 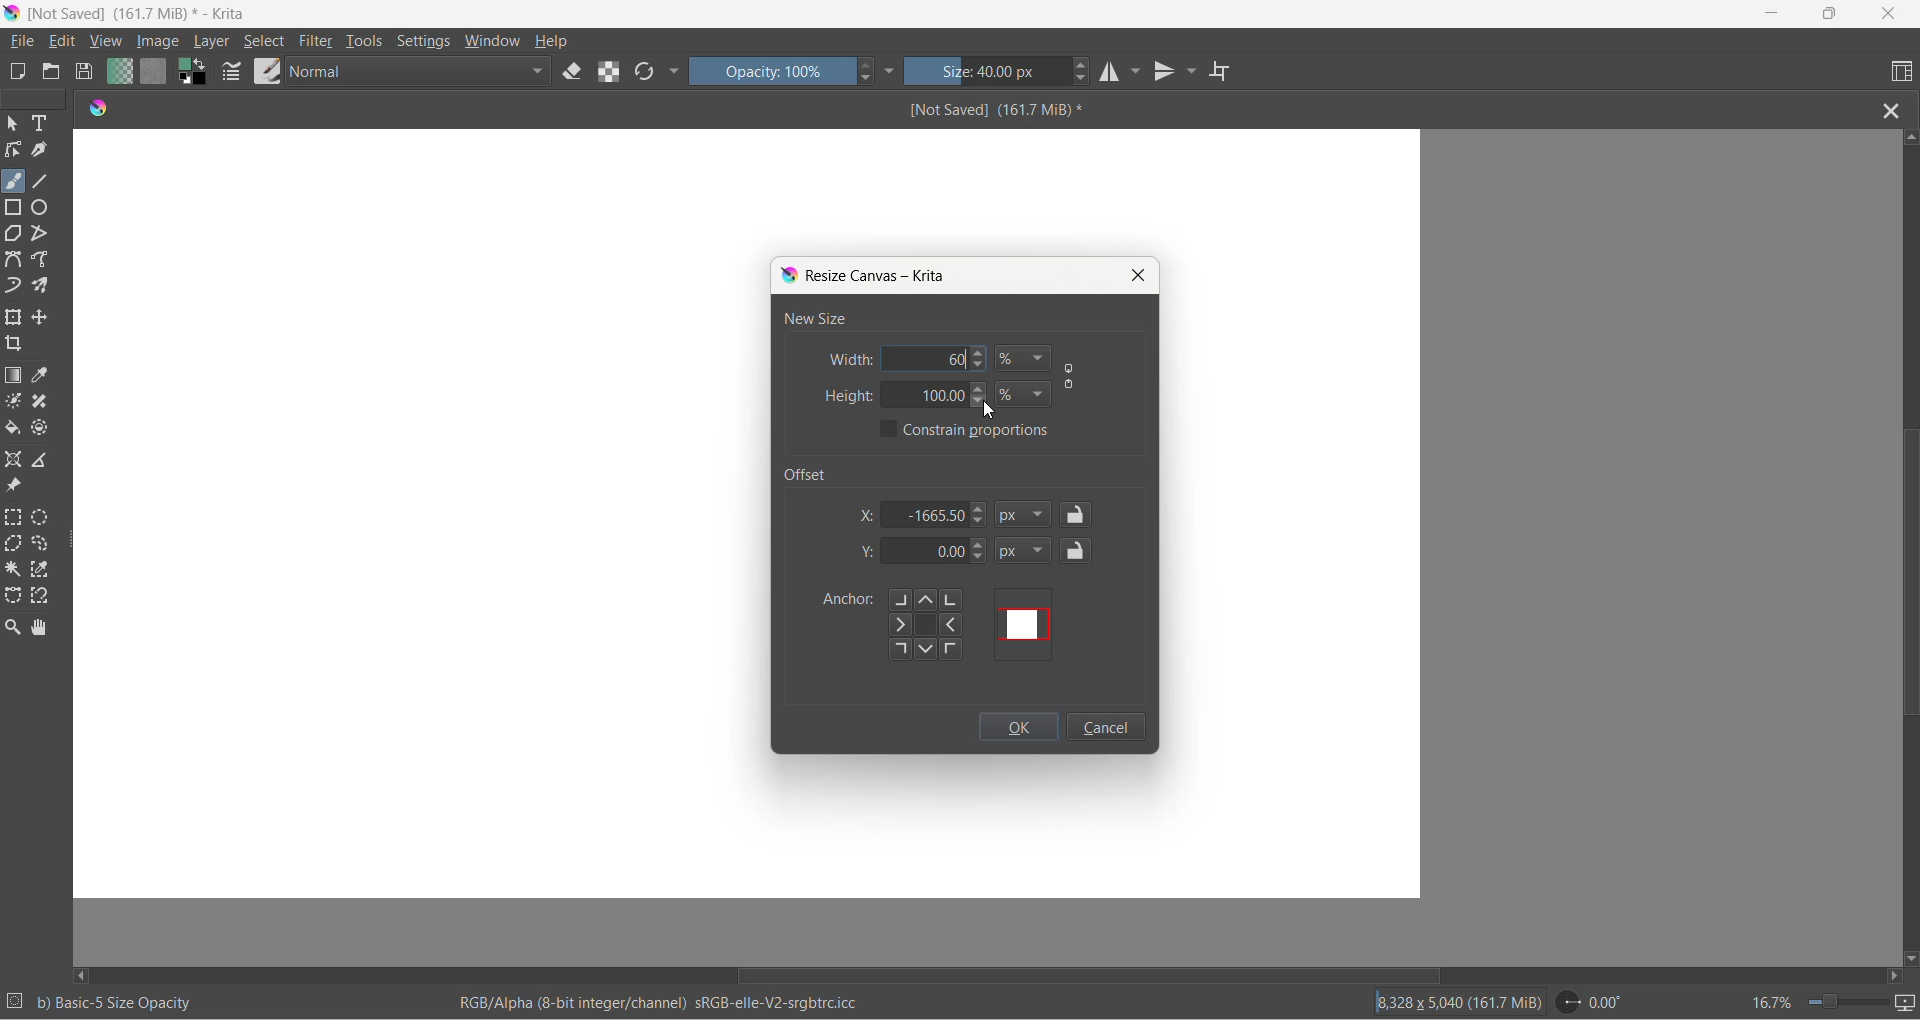 What do you see at coordinates (133, 15) in the screenshot?
I see `File name and size` at bounding box center [133, 15].